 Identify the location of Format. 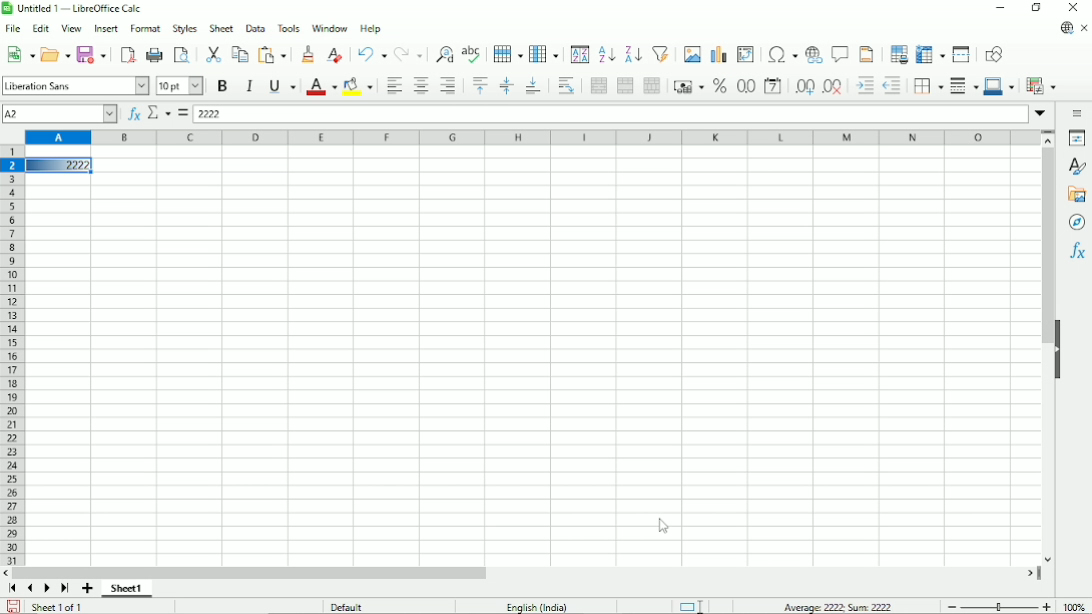
(145, 29).